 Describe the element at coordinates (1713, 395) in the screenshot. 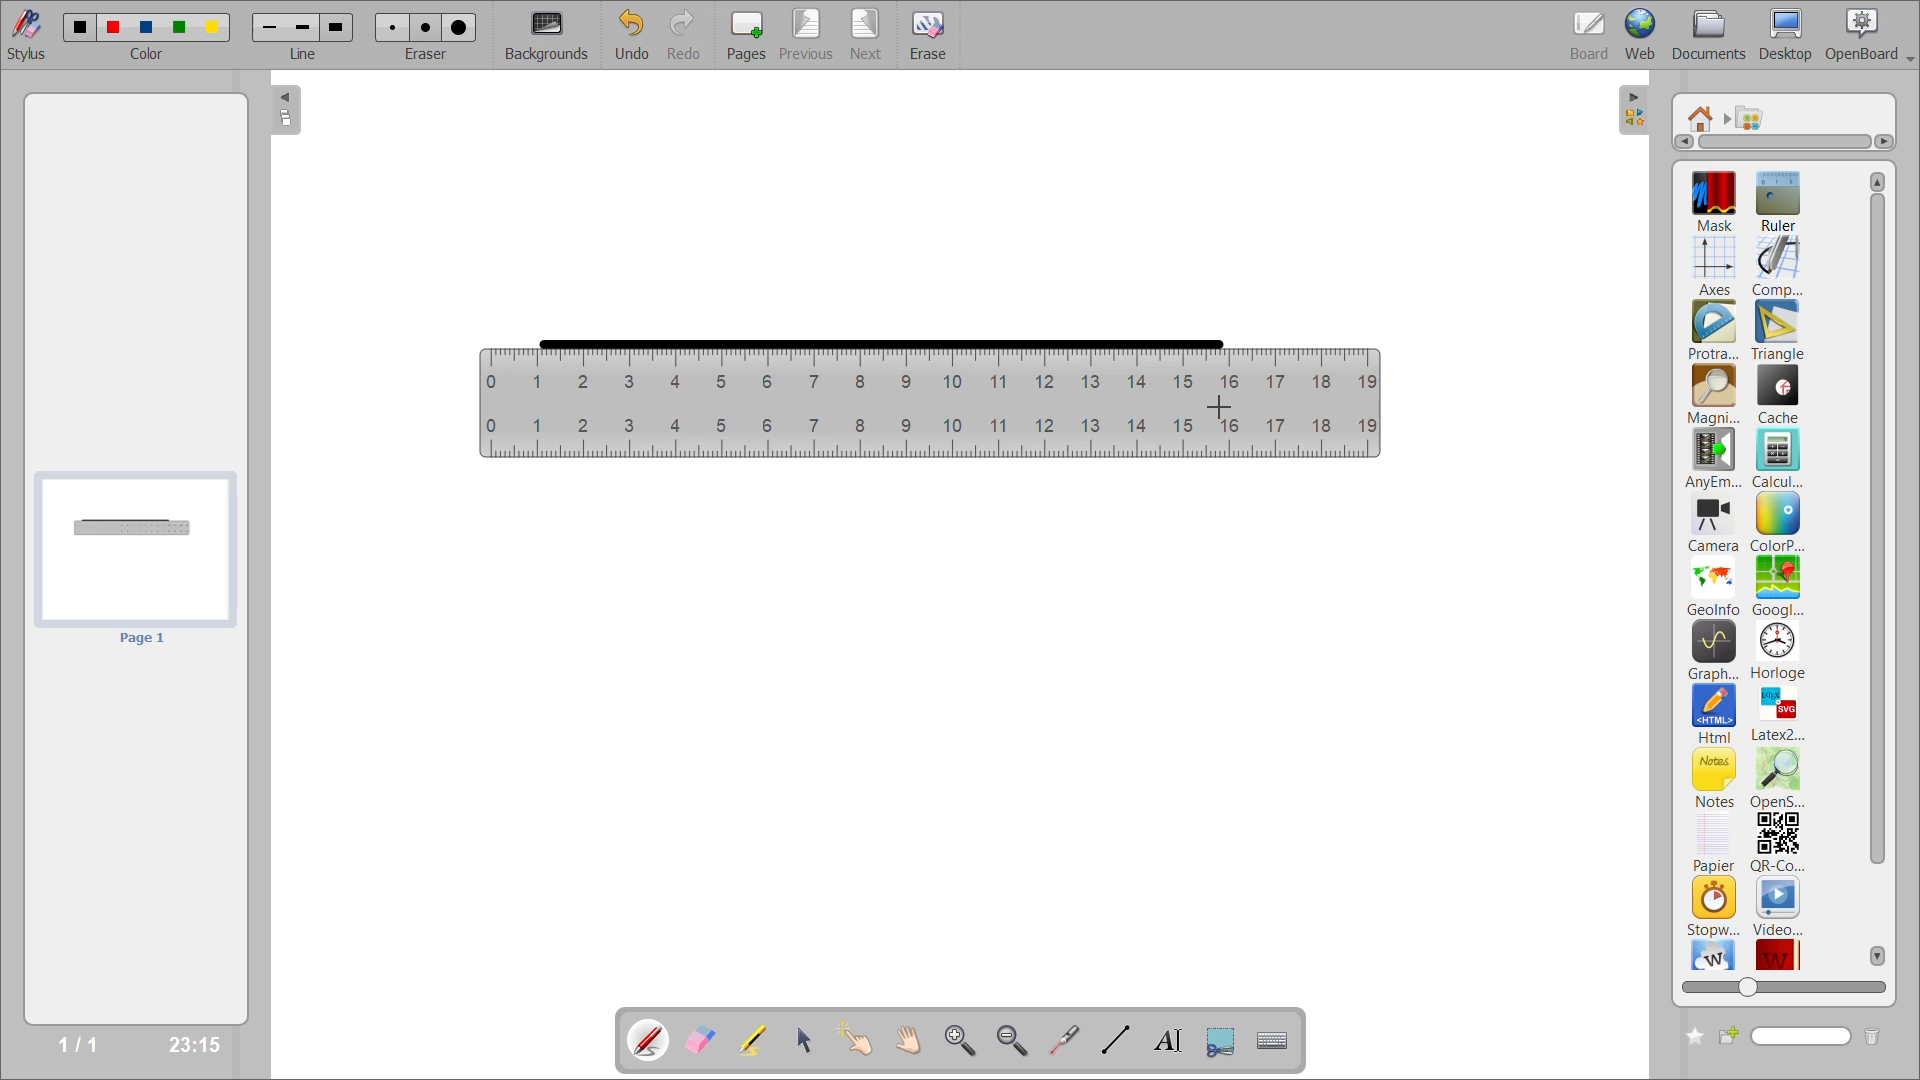

I see `magnifier` at that location.